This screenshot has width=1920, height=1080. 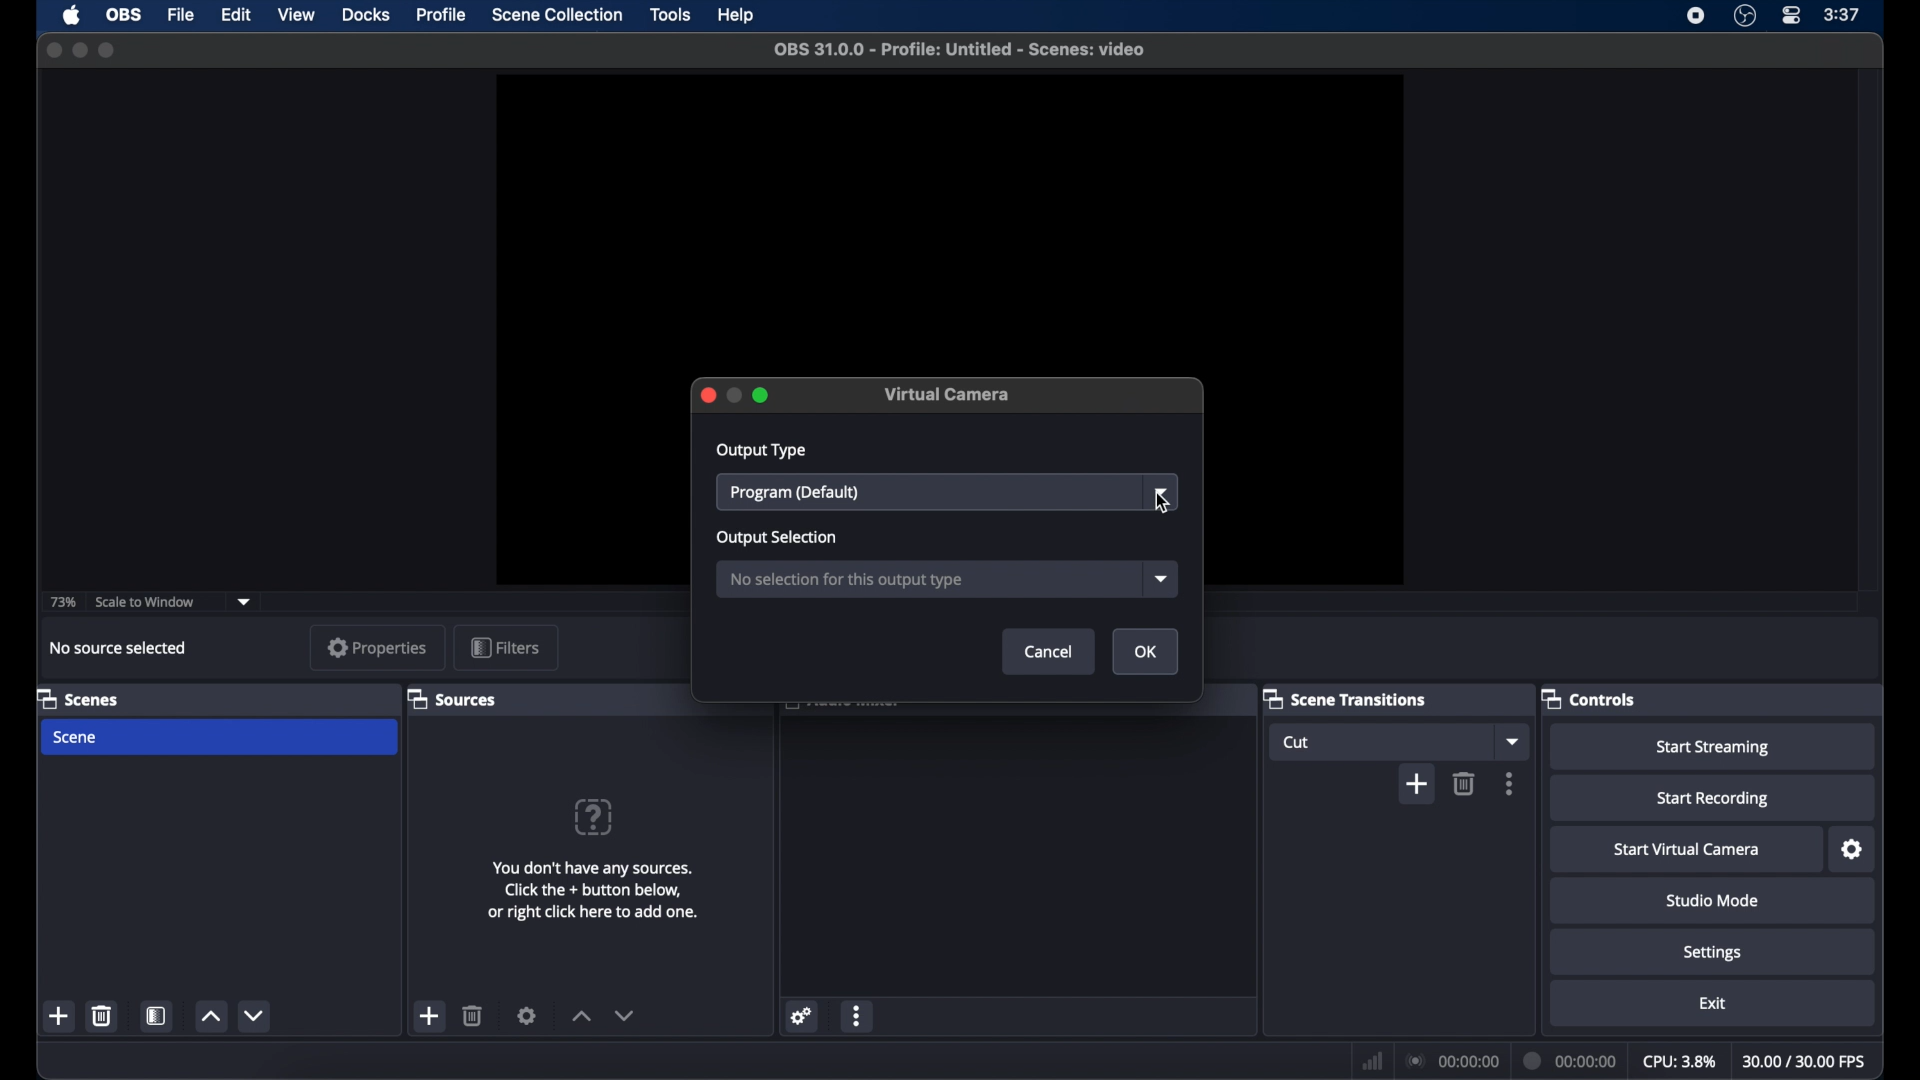 I want to click on scale to window, so click(x=146, y=603).